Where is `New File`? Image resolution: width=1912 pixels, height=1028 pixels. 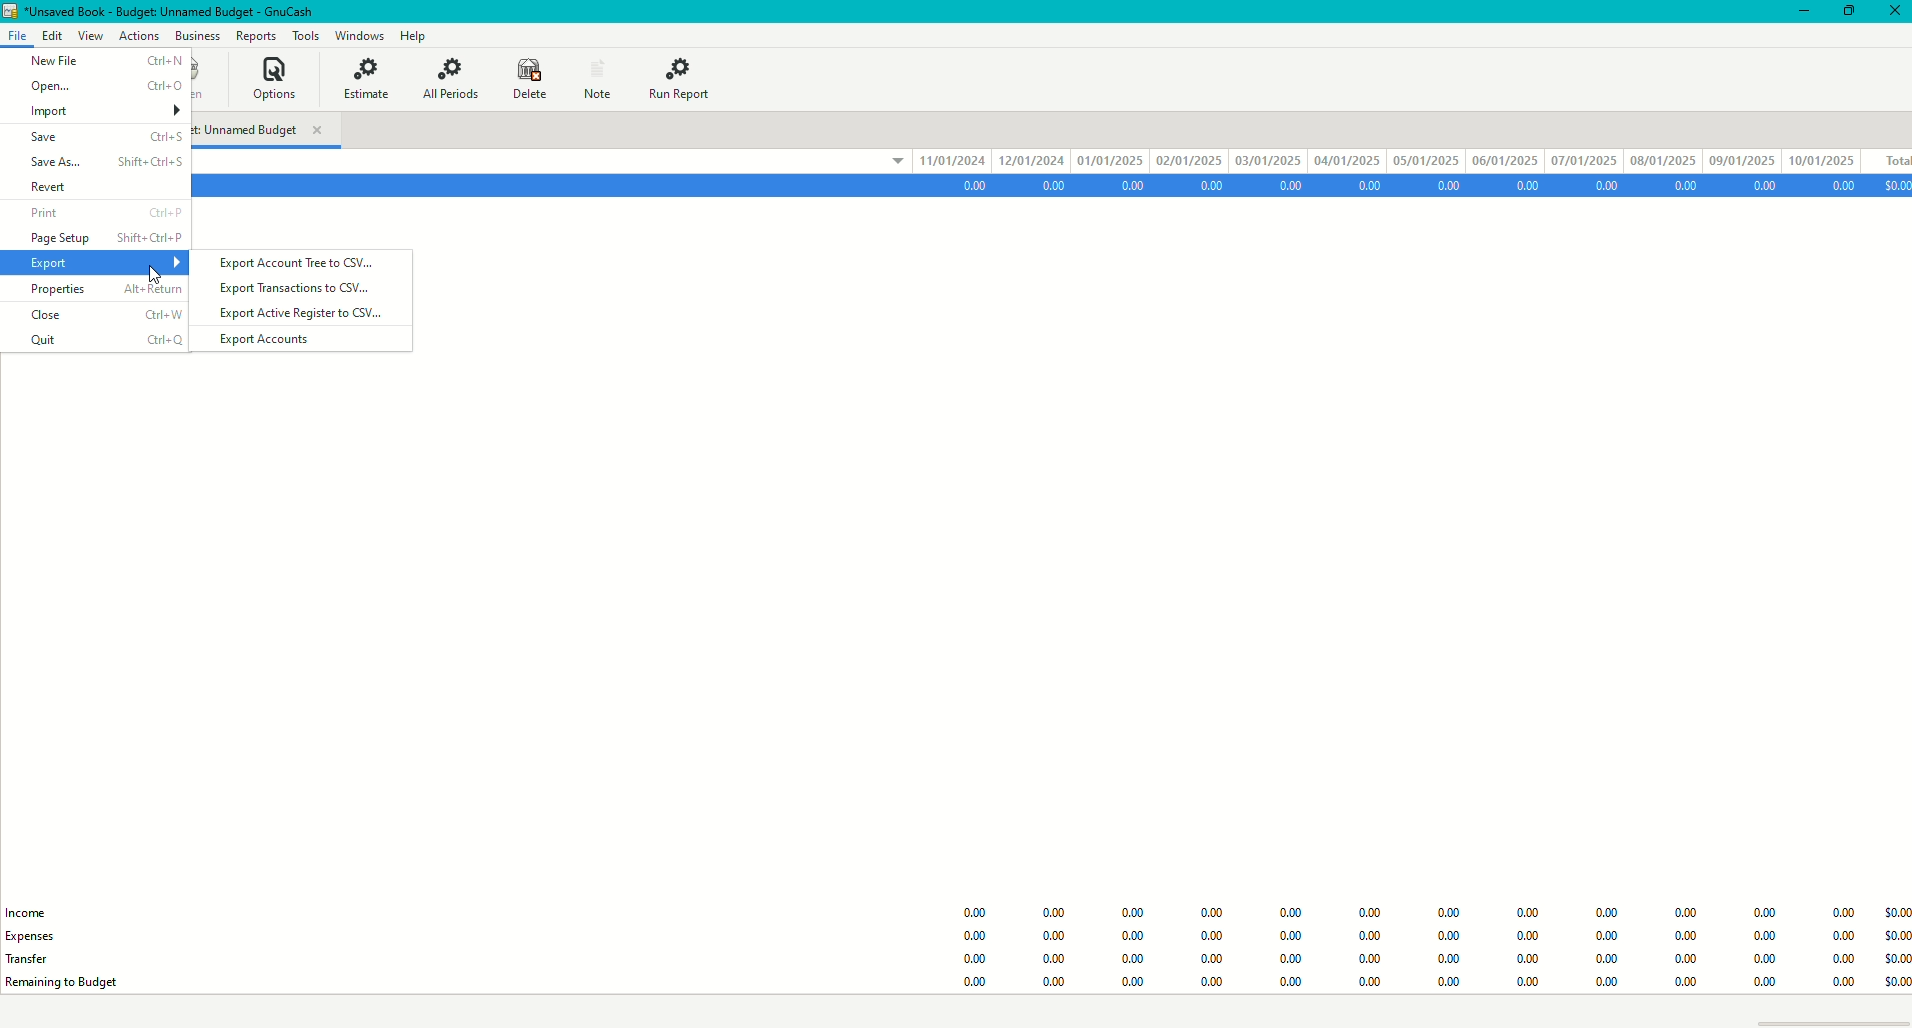 New File is located at coordinates (107, 59).